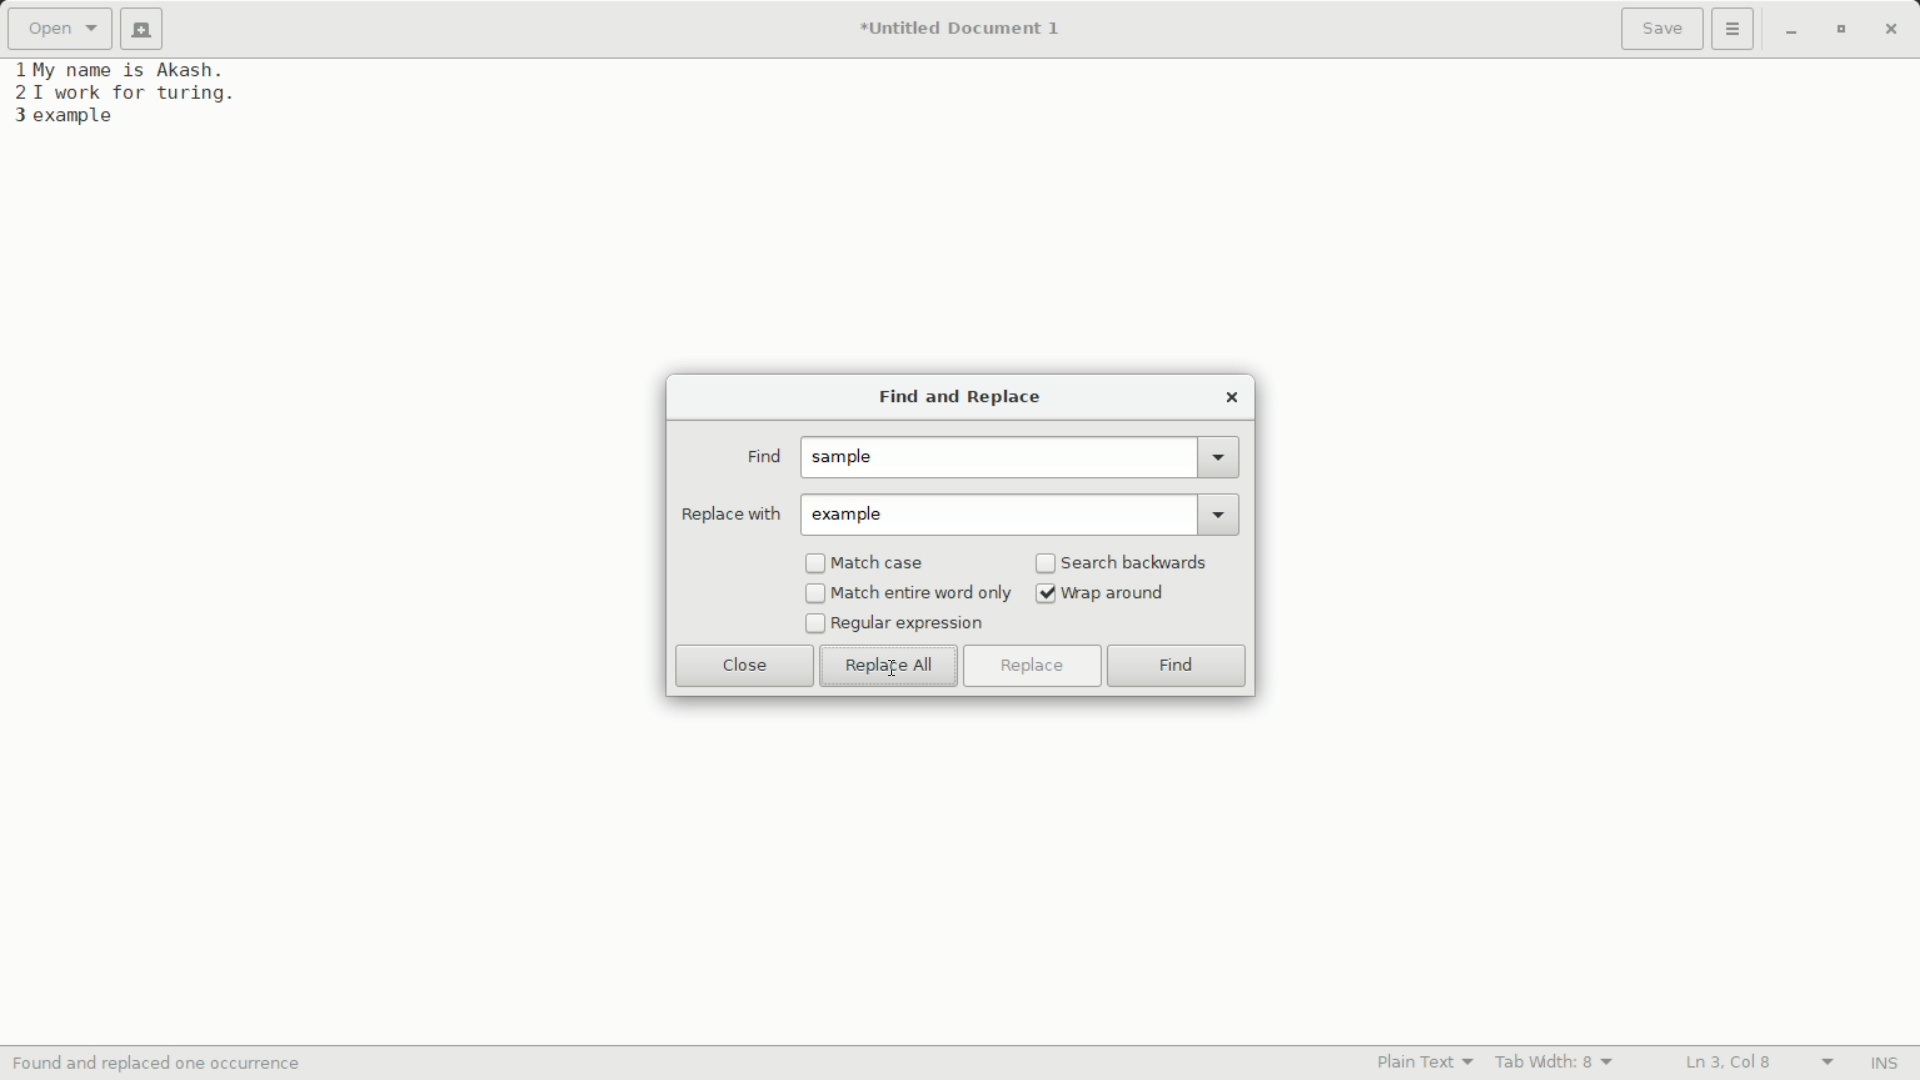  Describe the element at coordinates (848, 458) in the screenshot. I see `sample` at that location.